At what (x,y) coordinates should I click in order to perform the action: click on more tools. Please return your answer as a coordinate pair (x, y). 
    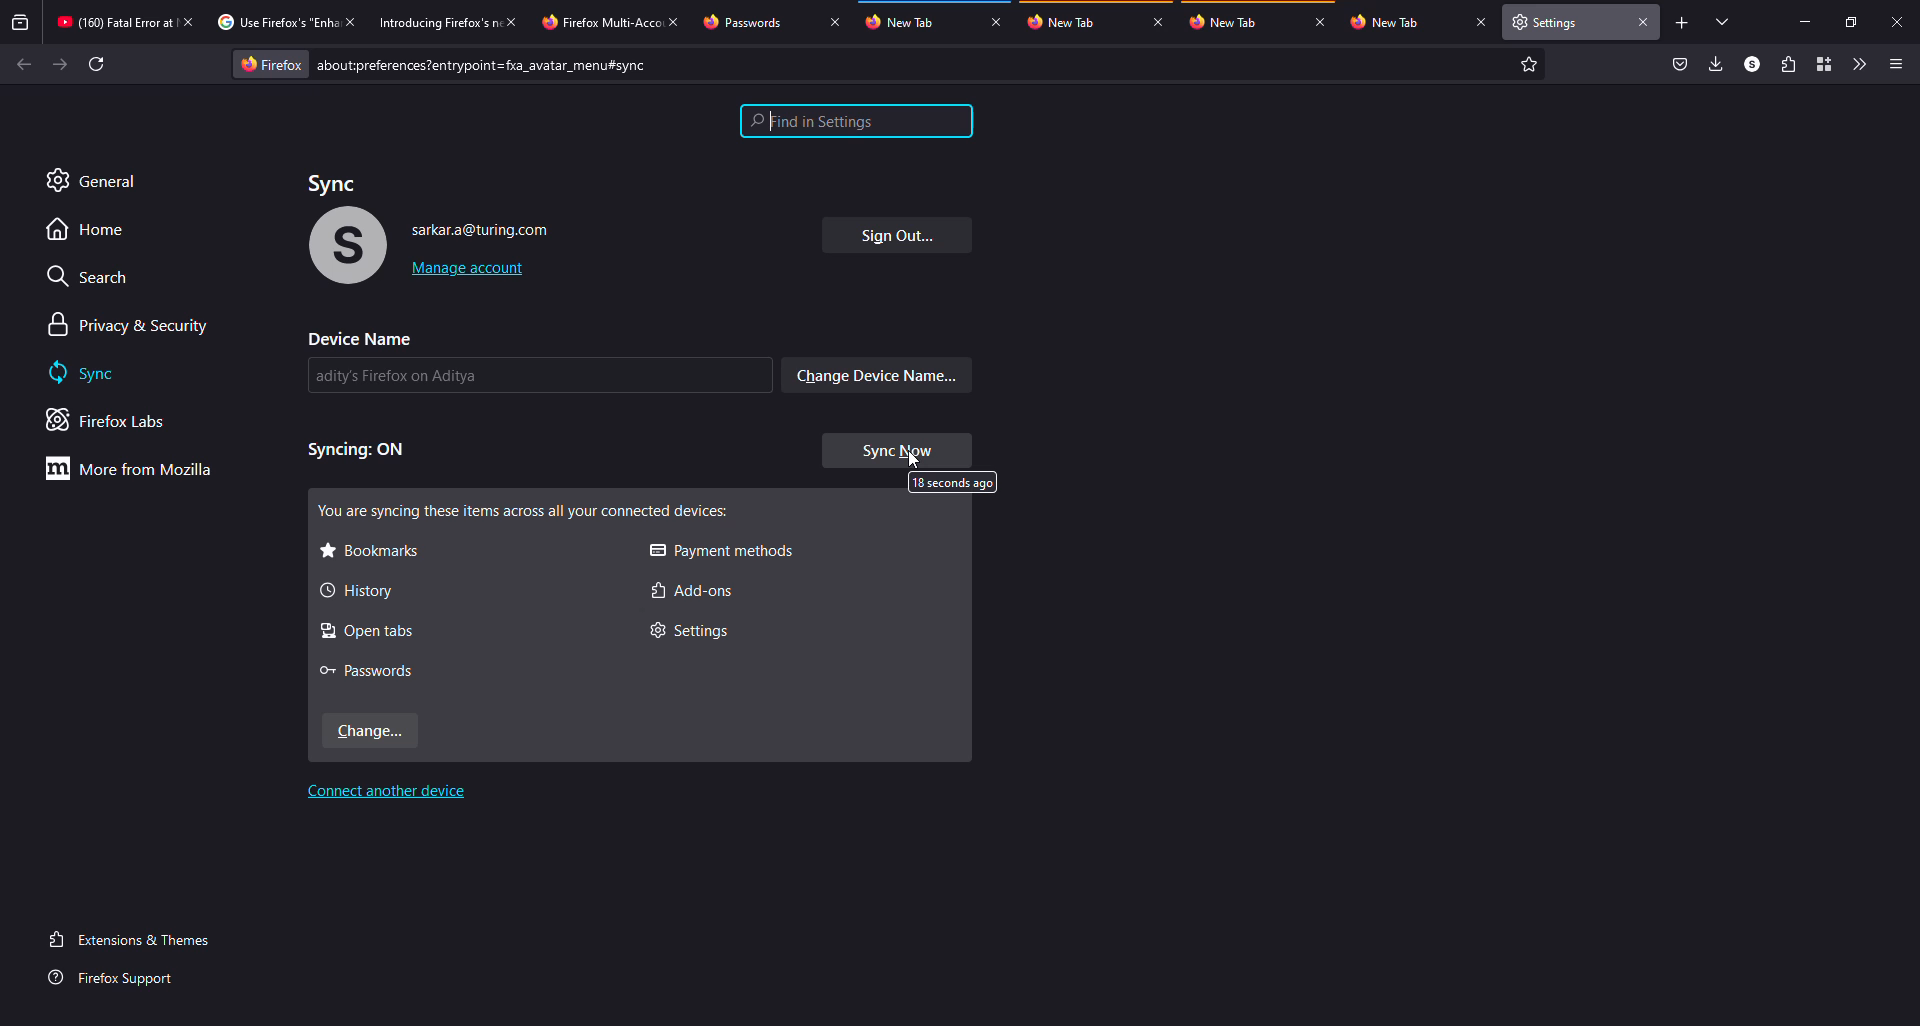
    Looking at the image, I should click on (1858, 62).